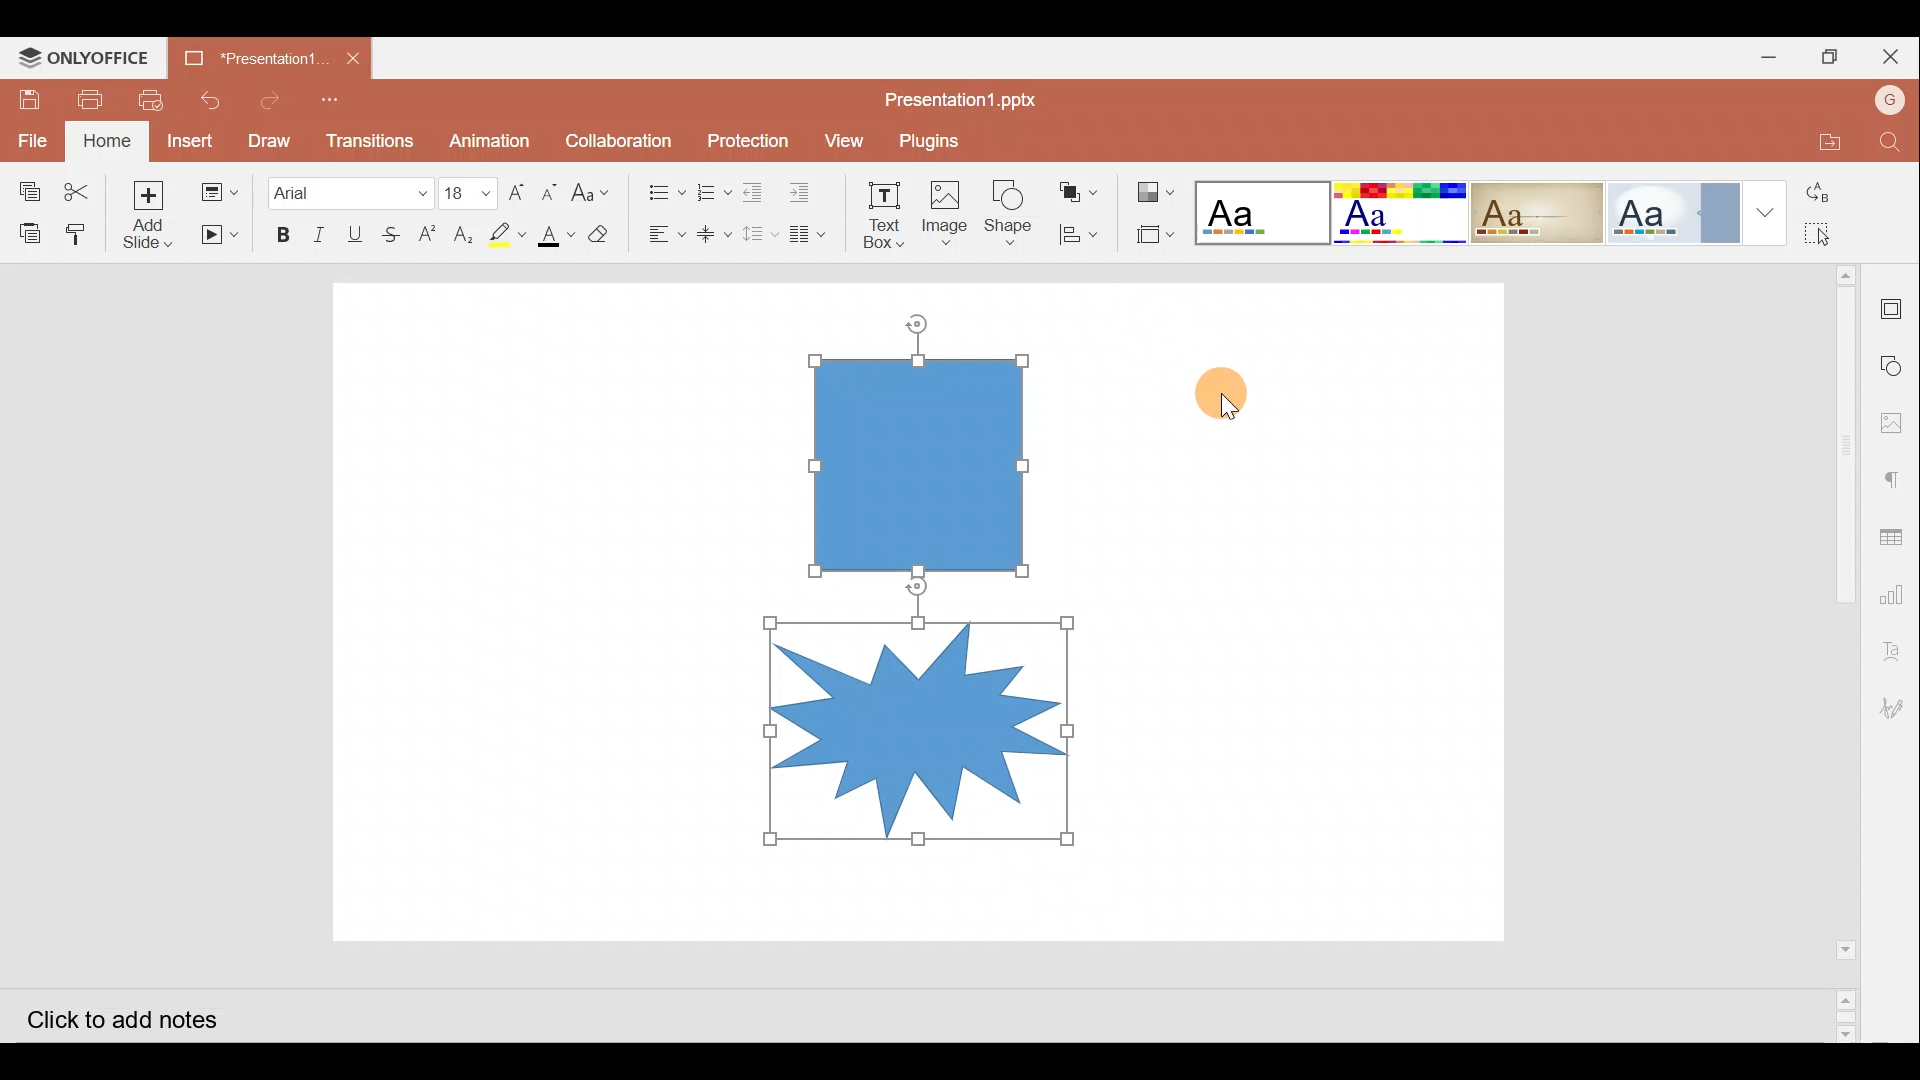 The height and width of the screenshot is (1080, 1920). I want to click on Basic, so click(1398, 213).